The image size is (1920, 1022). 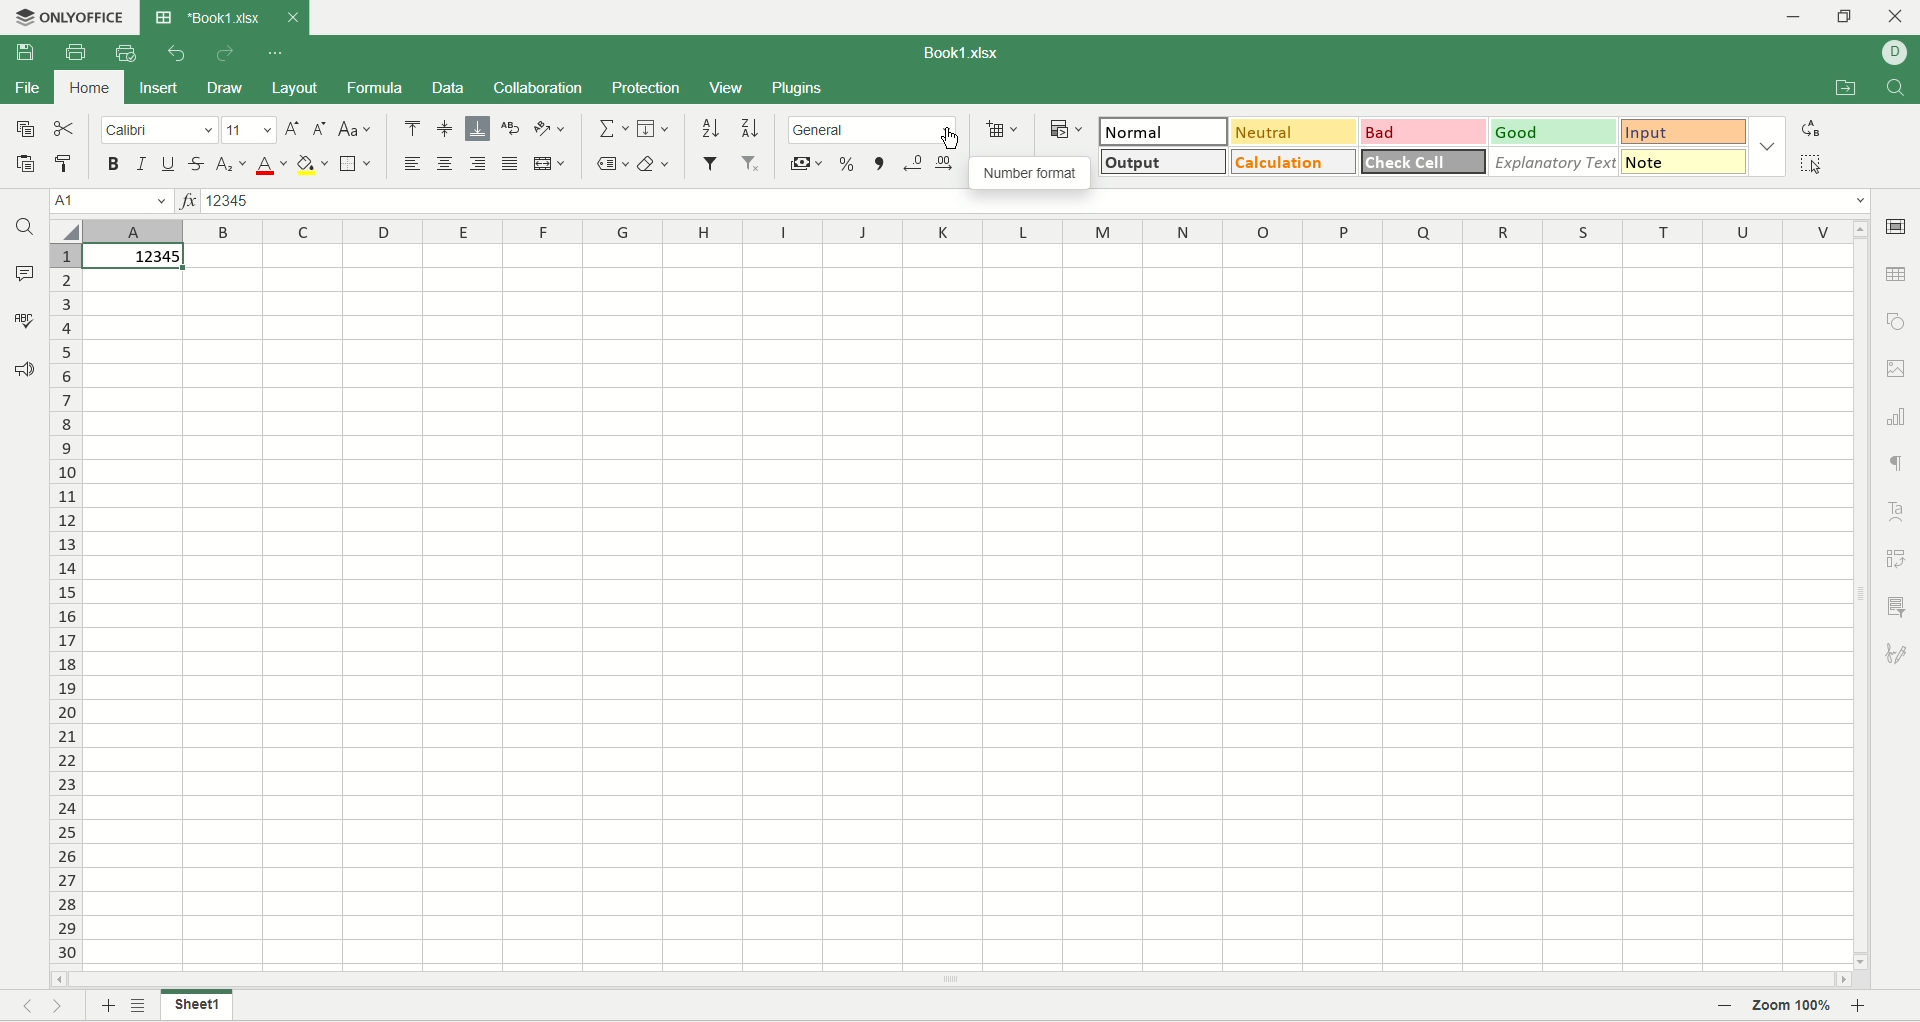 I want to click on calculation, so click(x=1295, y=161).